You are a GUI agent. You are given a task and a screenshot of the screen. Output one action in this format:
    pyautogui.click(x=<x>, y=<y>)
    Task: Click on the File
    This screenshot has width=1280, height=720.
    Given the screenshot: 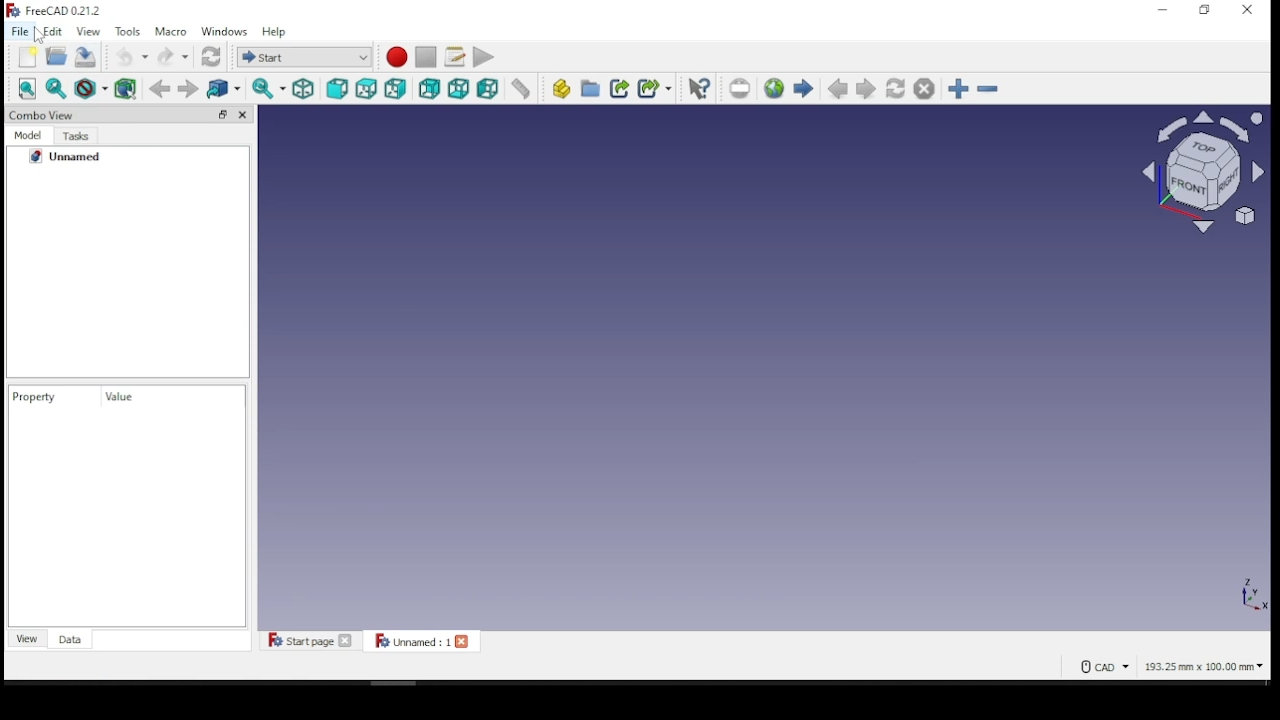 What is the action you would take?
    pyautogui.click(x=21, y=31)
    